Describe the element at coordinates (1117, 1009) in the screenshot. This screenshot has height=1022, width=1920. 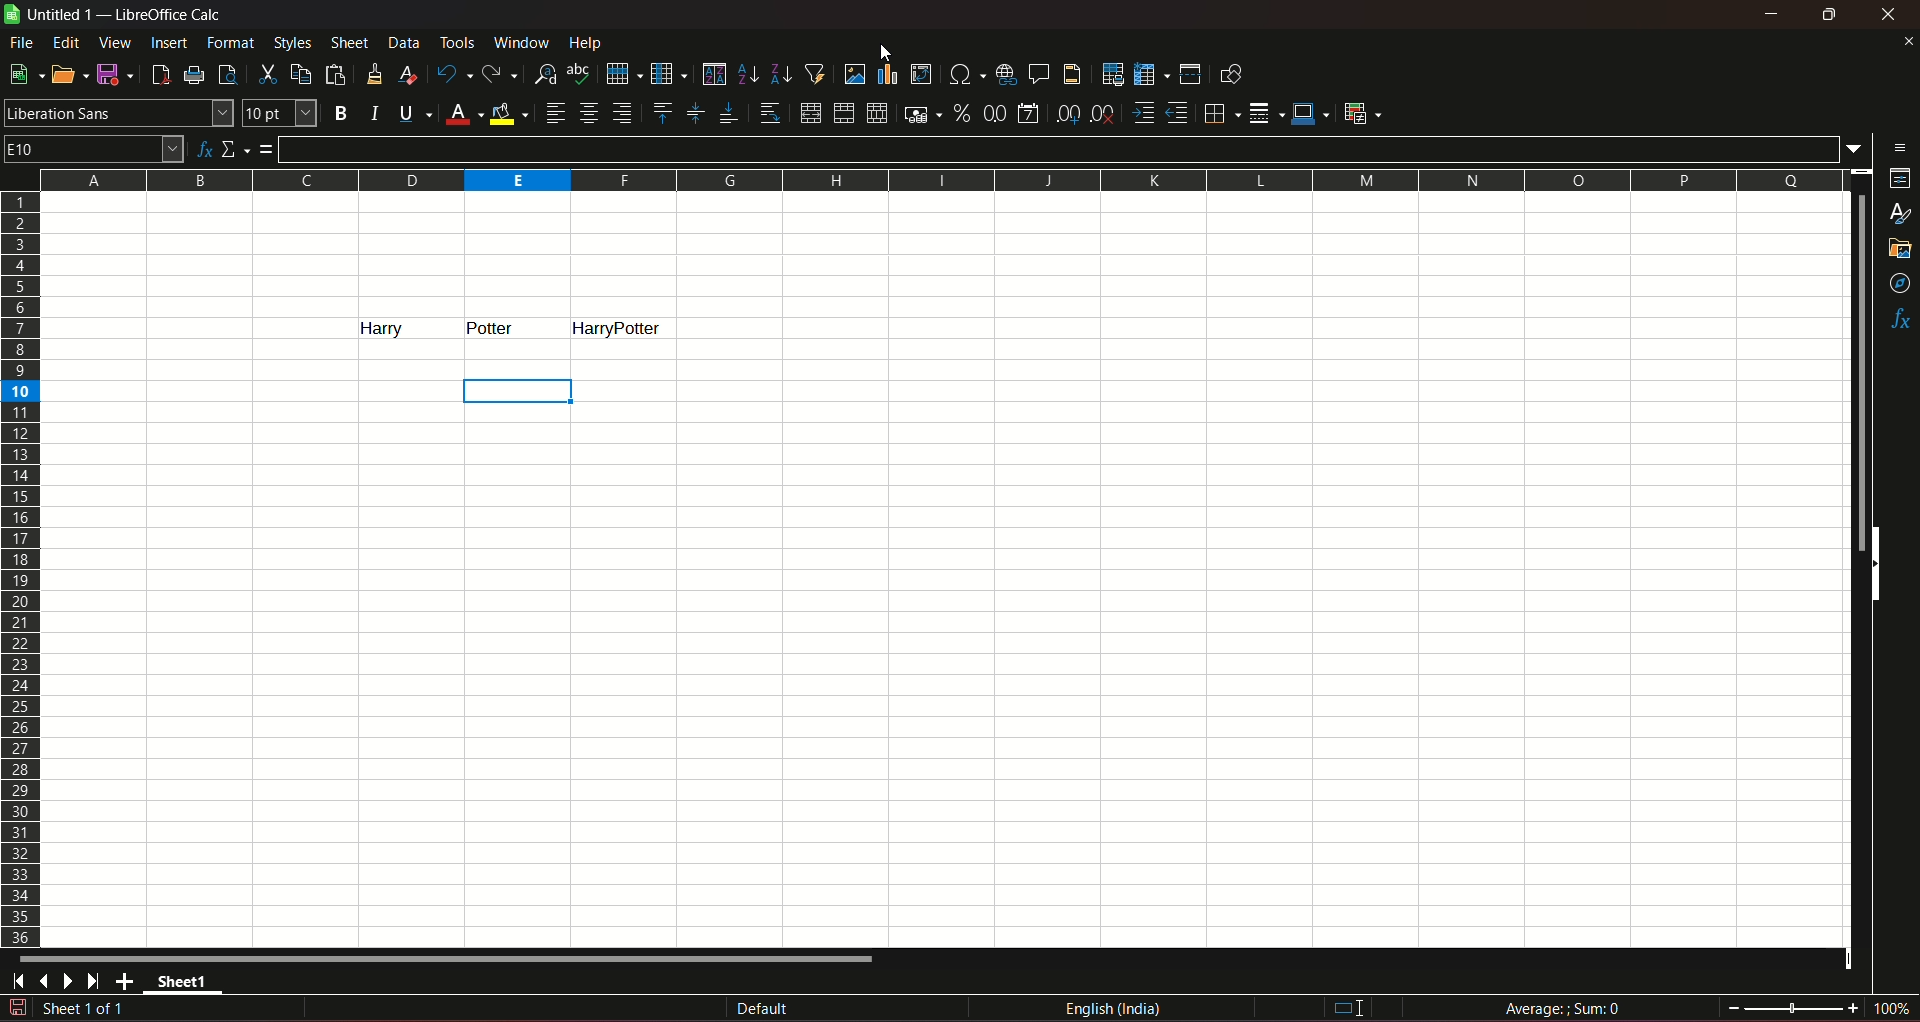
I see `language` at that location.